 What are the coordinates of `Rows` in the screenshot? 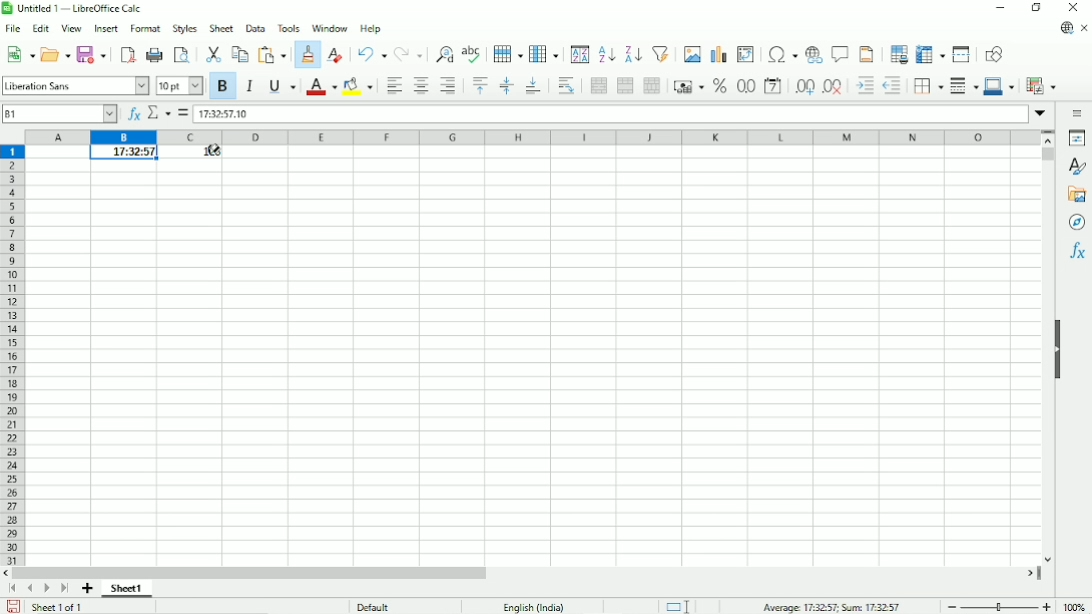 It's located at (508, 53).